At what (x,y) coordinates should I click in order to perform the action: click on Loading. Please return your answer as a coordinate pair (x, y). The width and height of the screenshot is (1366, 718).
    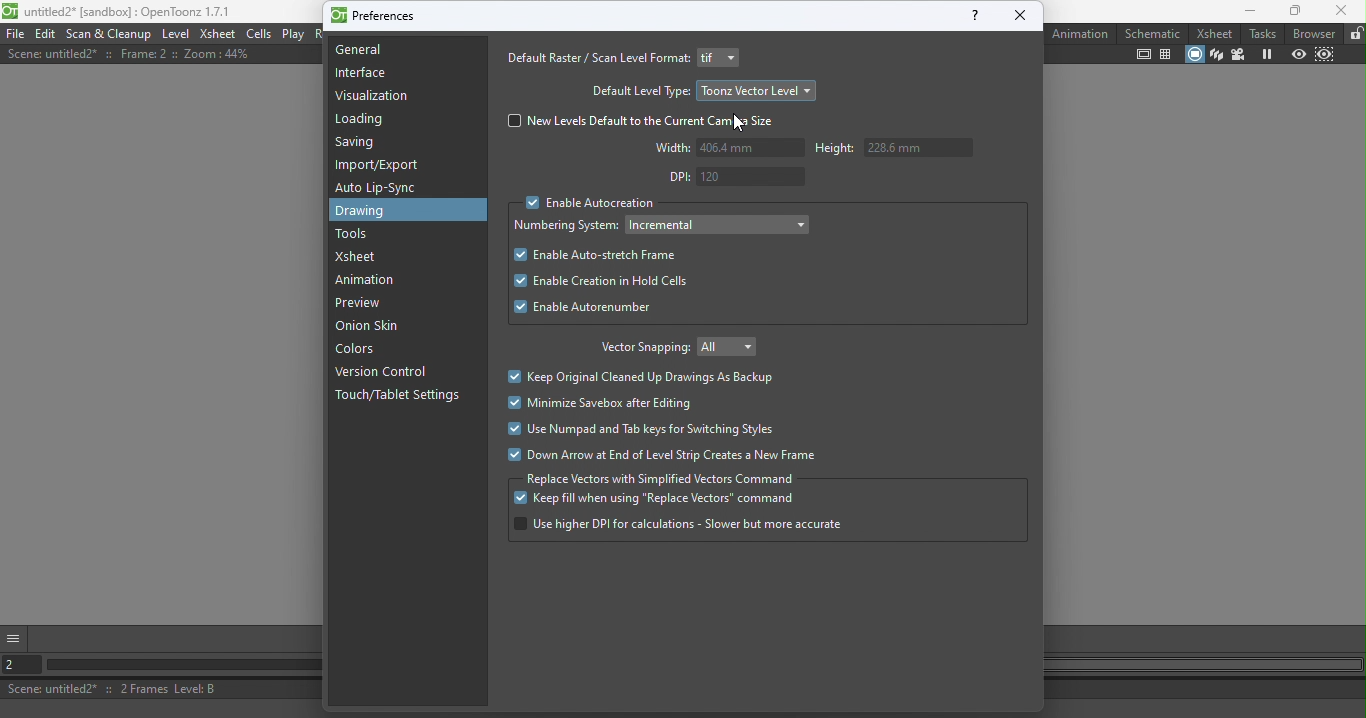
    Looking at the image, I should click on (367, 120).